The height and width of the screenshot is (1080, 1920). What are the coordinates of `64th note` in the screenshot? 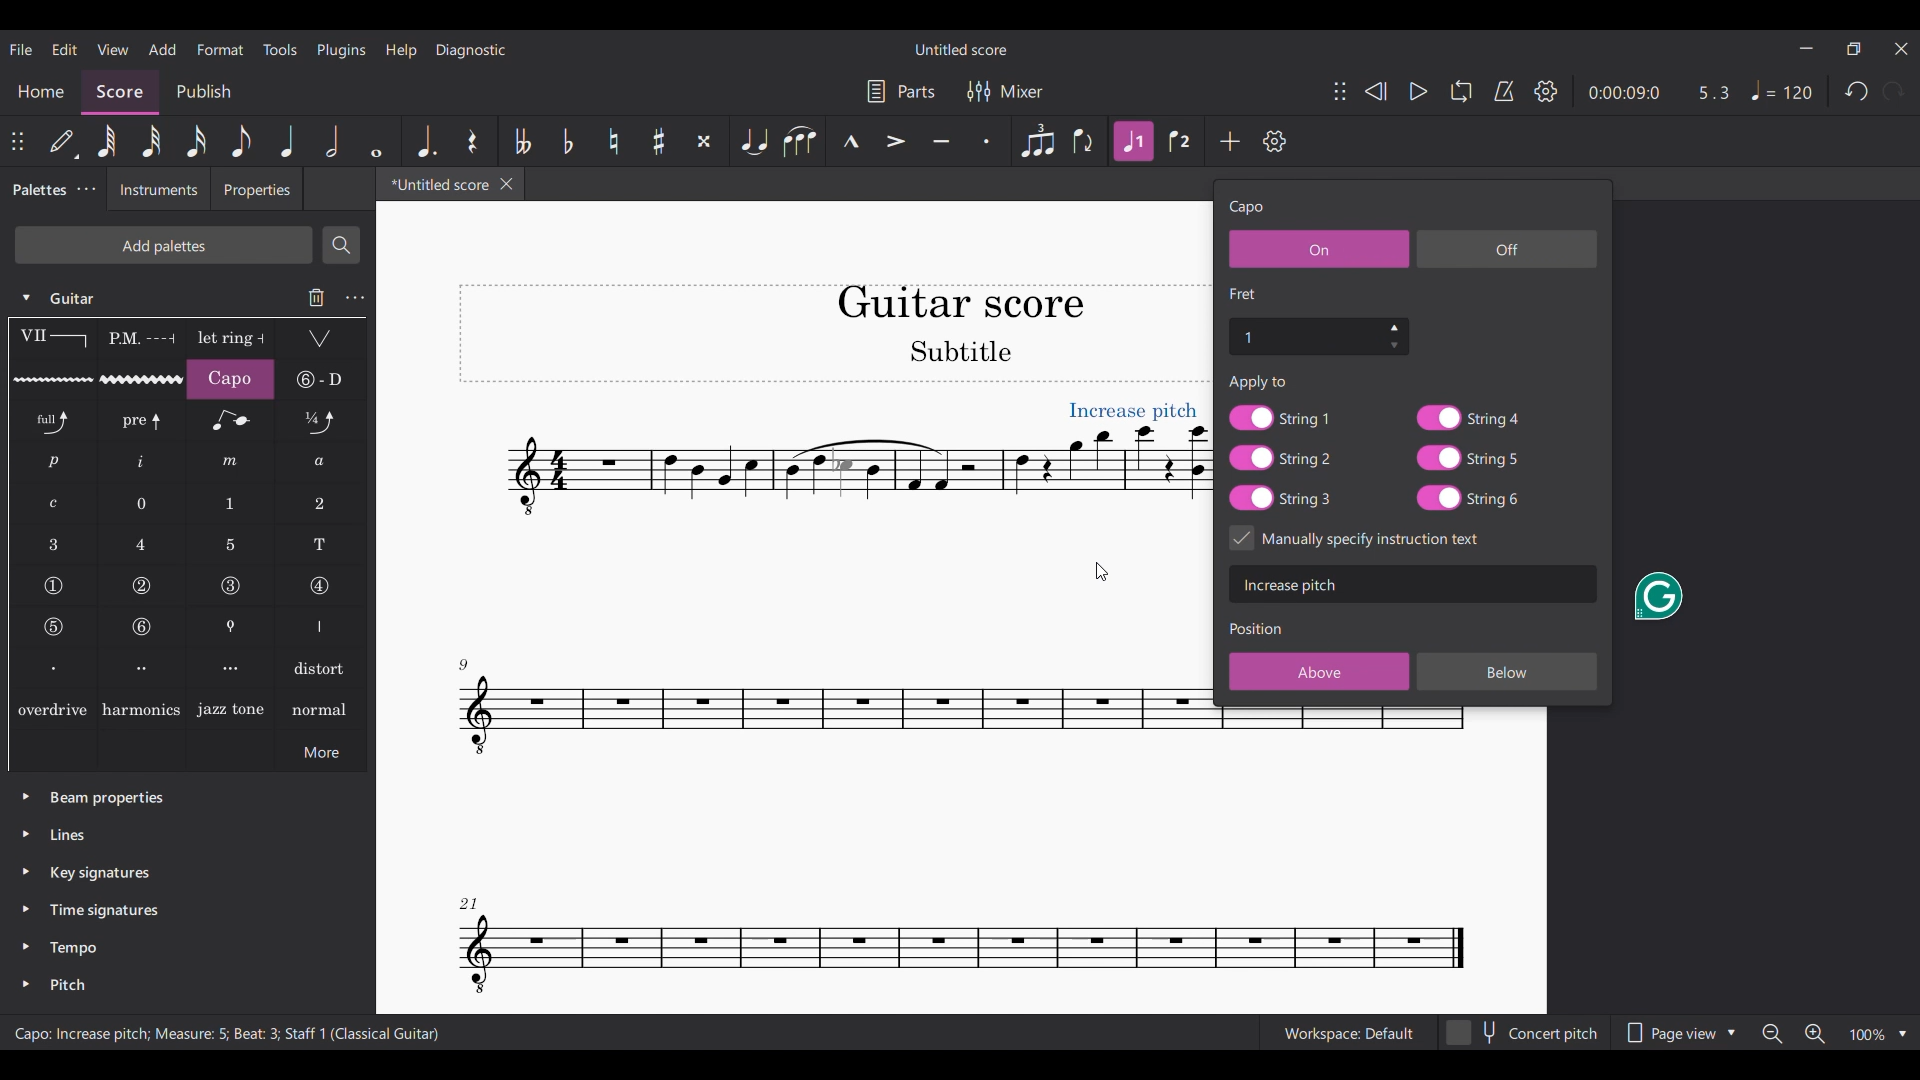 It's located at (107, 141).